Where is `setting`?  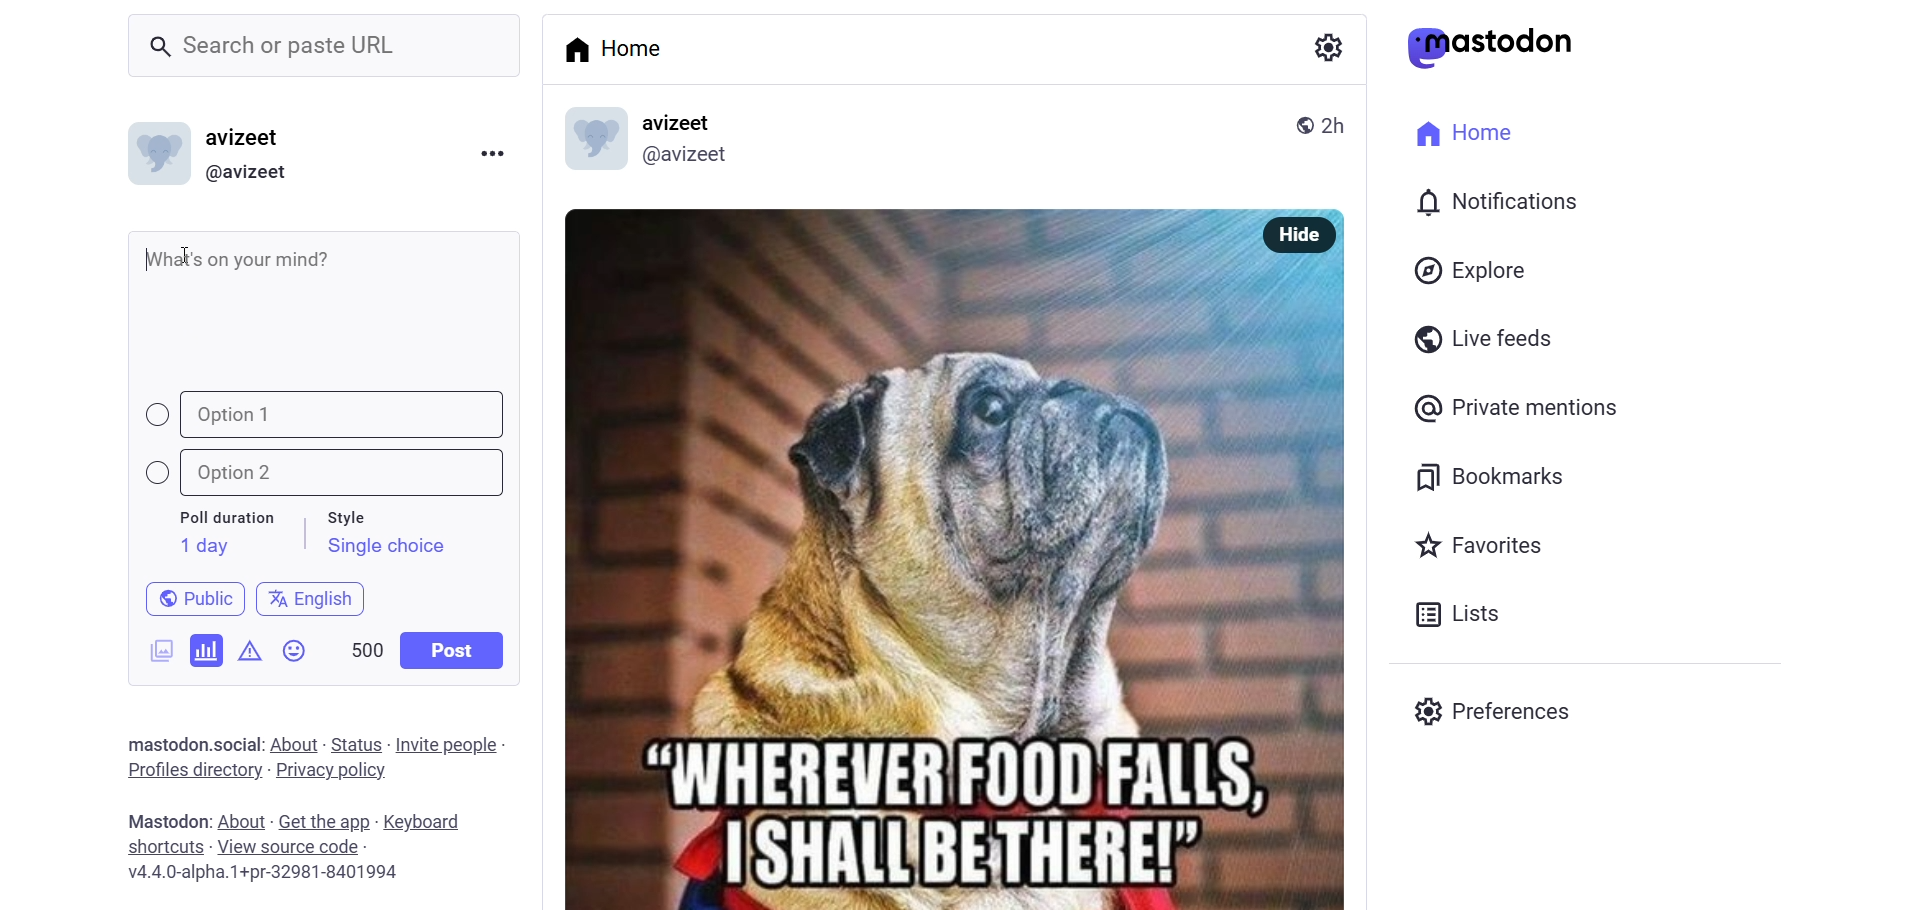 setting is located at coordinates (1325, 46).